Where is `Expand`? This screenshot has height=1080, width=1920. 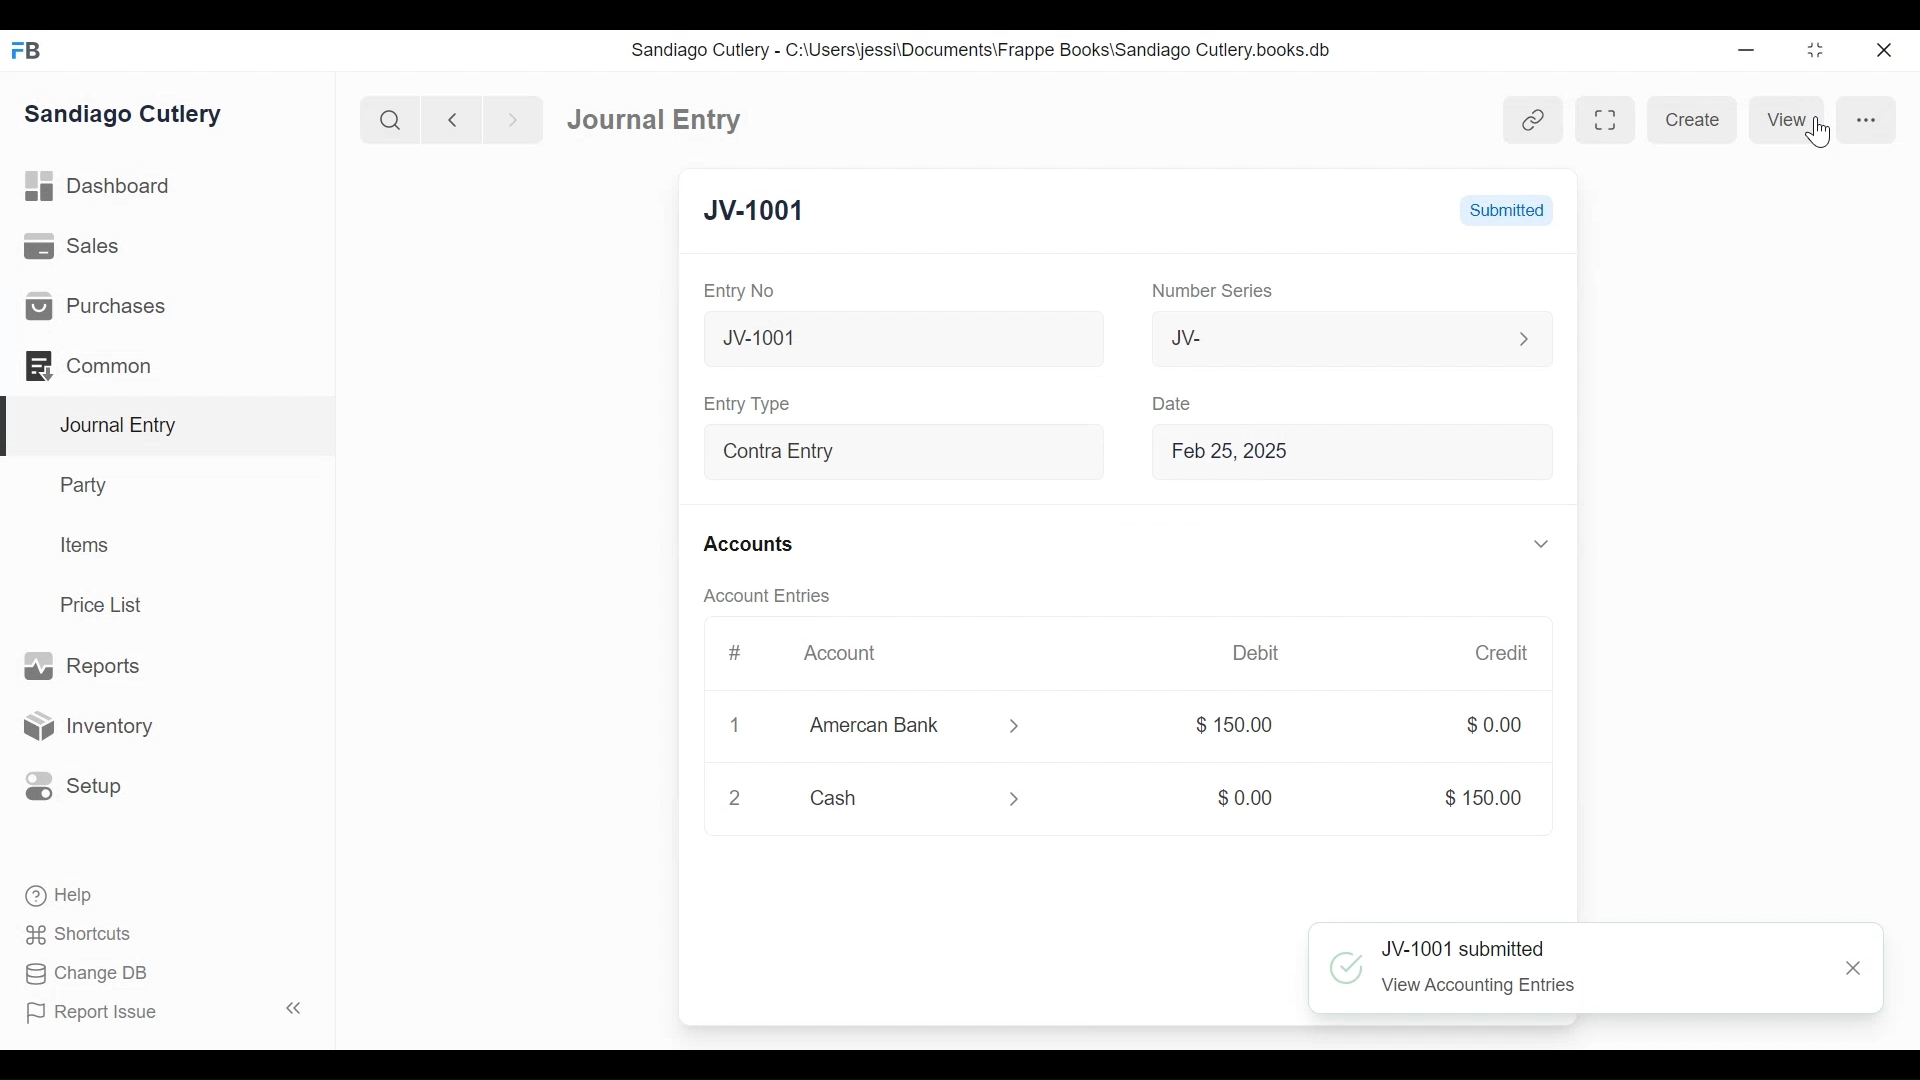
Expand is located at coordinates (1527, 899).